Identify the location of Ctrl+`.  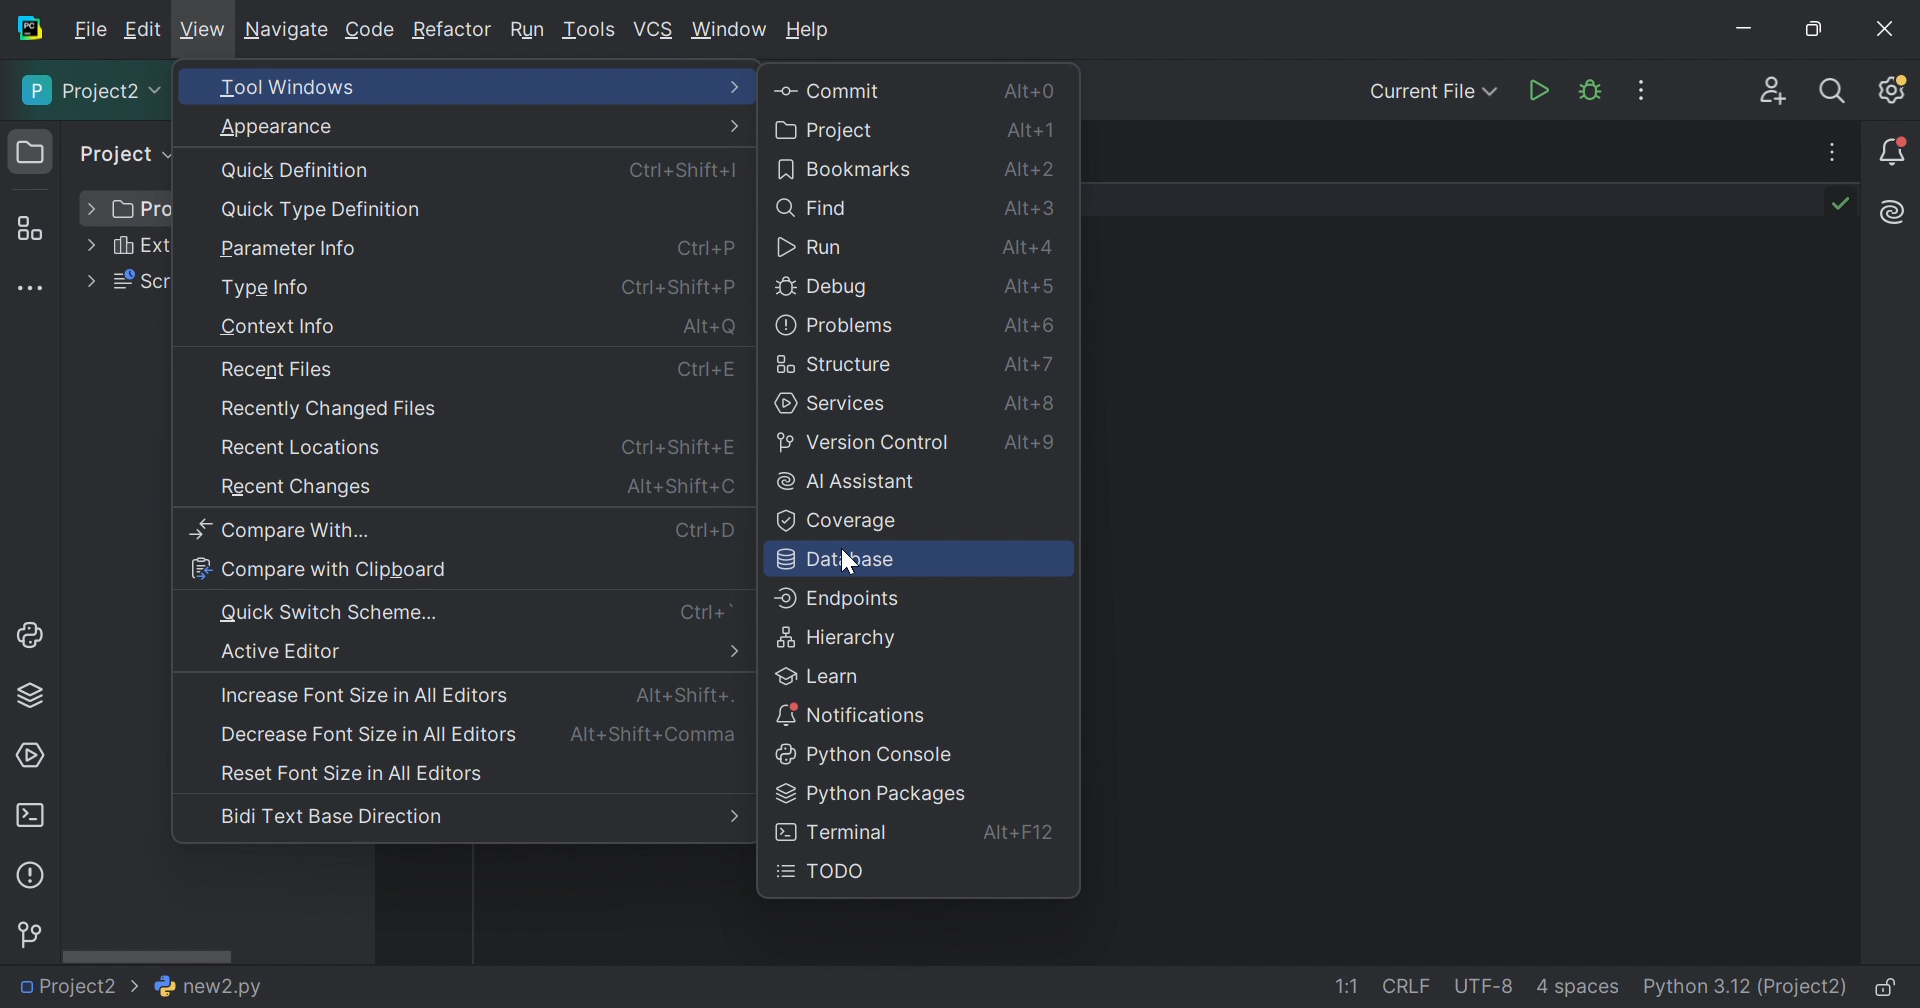
(714, 611).